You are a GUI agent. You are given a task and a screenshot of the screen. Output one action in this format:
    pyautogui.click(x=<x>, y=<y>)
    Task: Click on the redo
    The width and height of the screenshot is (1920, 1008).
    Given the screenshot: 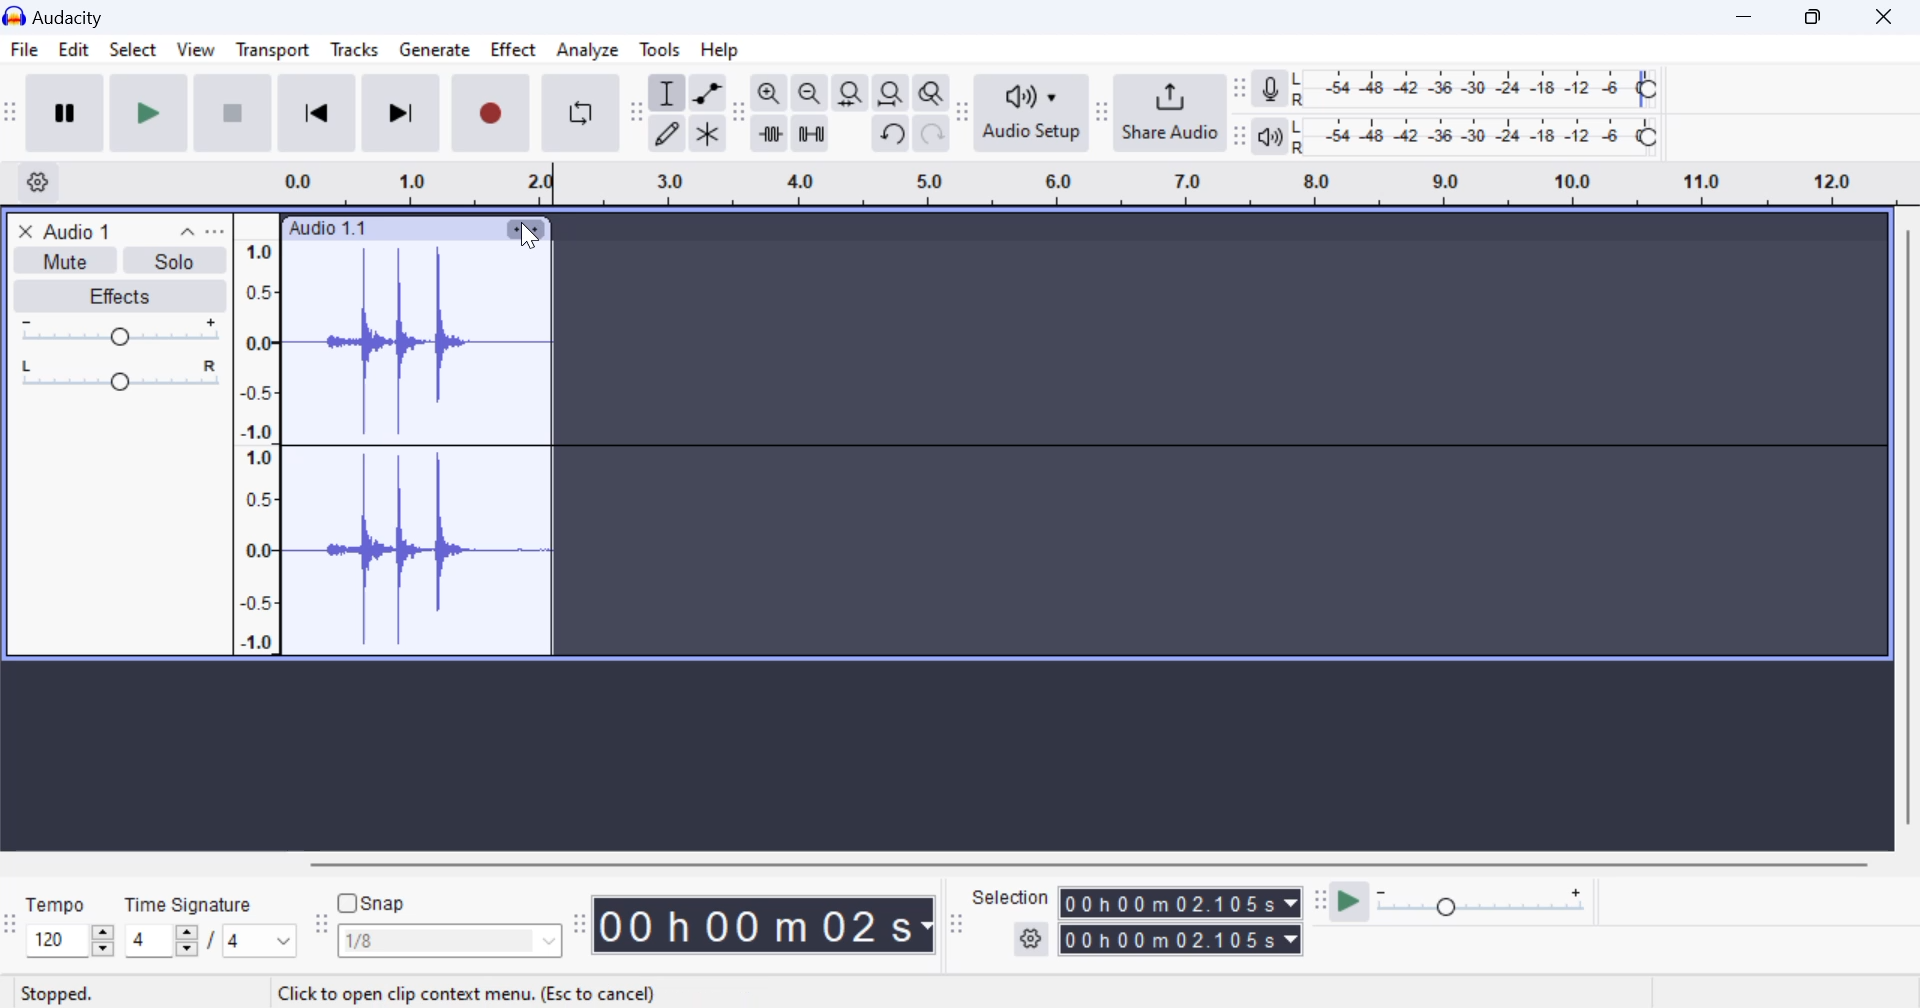 What is the action you would take?
    pyautogui.click(x=932, y=134)
    